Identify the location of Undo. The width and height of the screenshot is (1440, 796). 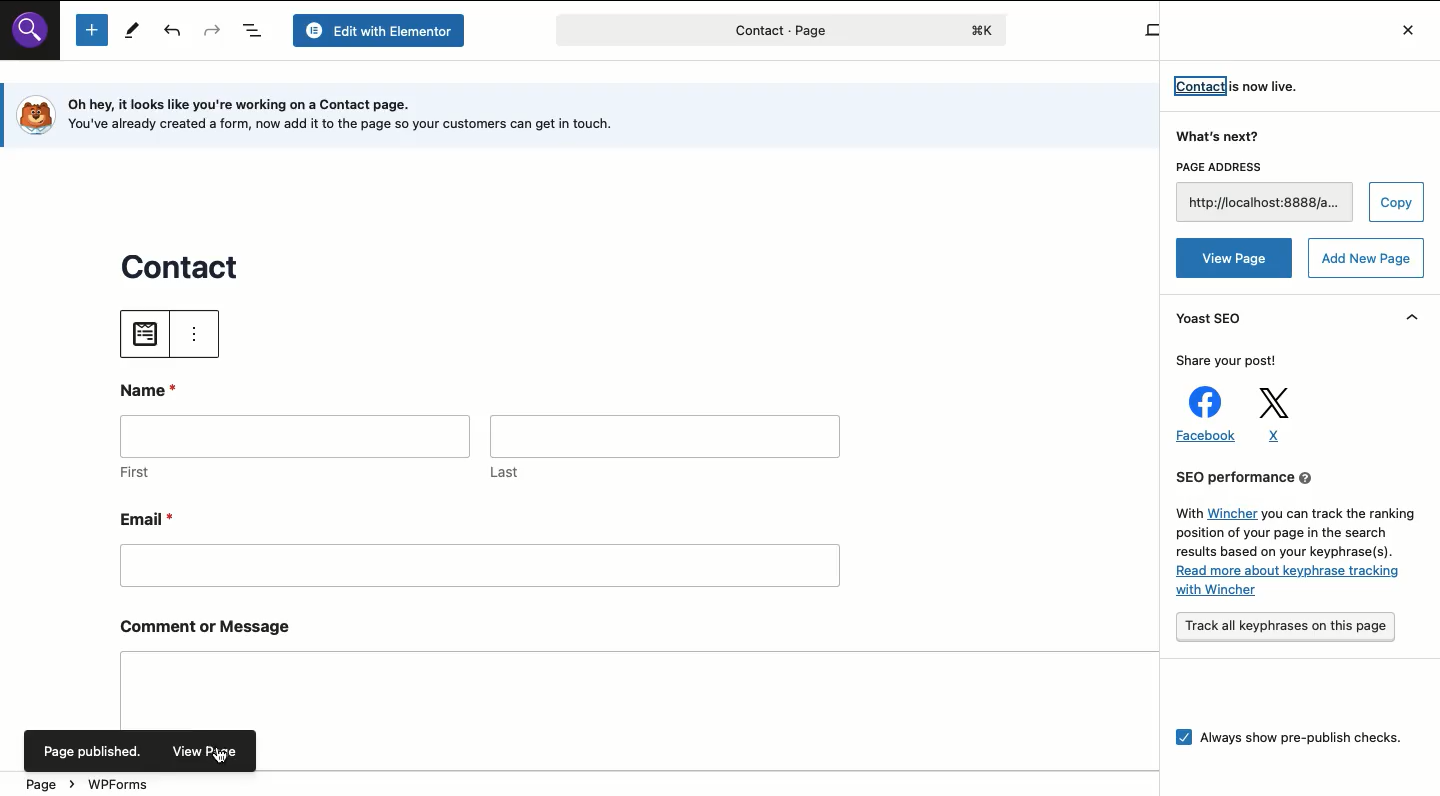
(174, 33).